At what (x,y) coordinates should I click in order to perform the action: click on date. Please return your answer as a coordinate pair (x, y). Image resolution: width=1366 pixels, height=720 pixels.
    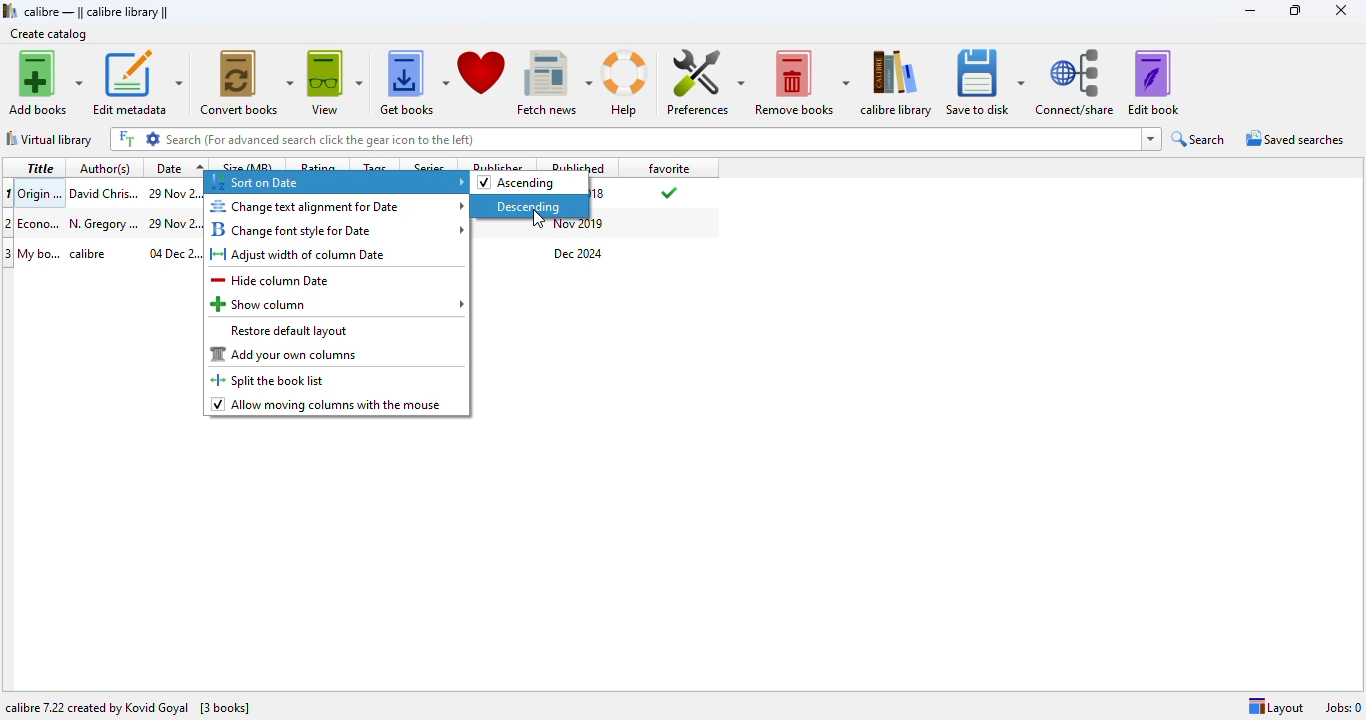
    Looking at the image, I should click on (173, 223).